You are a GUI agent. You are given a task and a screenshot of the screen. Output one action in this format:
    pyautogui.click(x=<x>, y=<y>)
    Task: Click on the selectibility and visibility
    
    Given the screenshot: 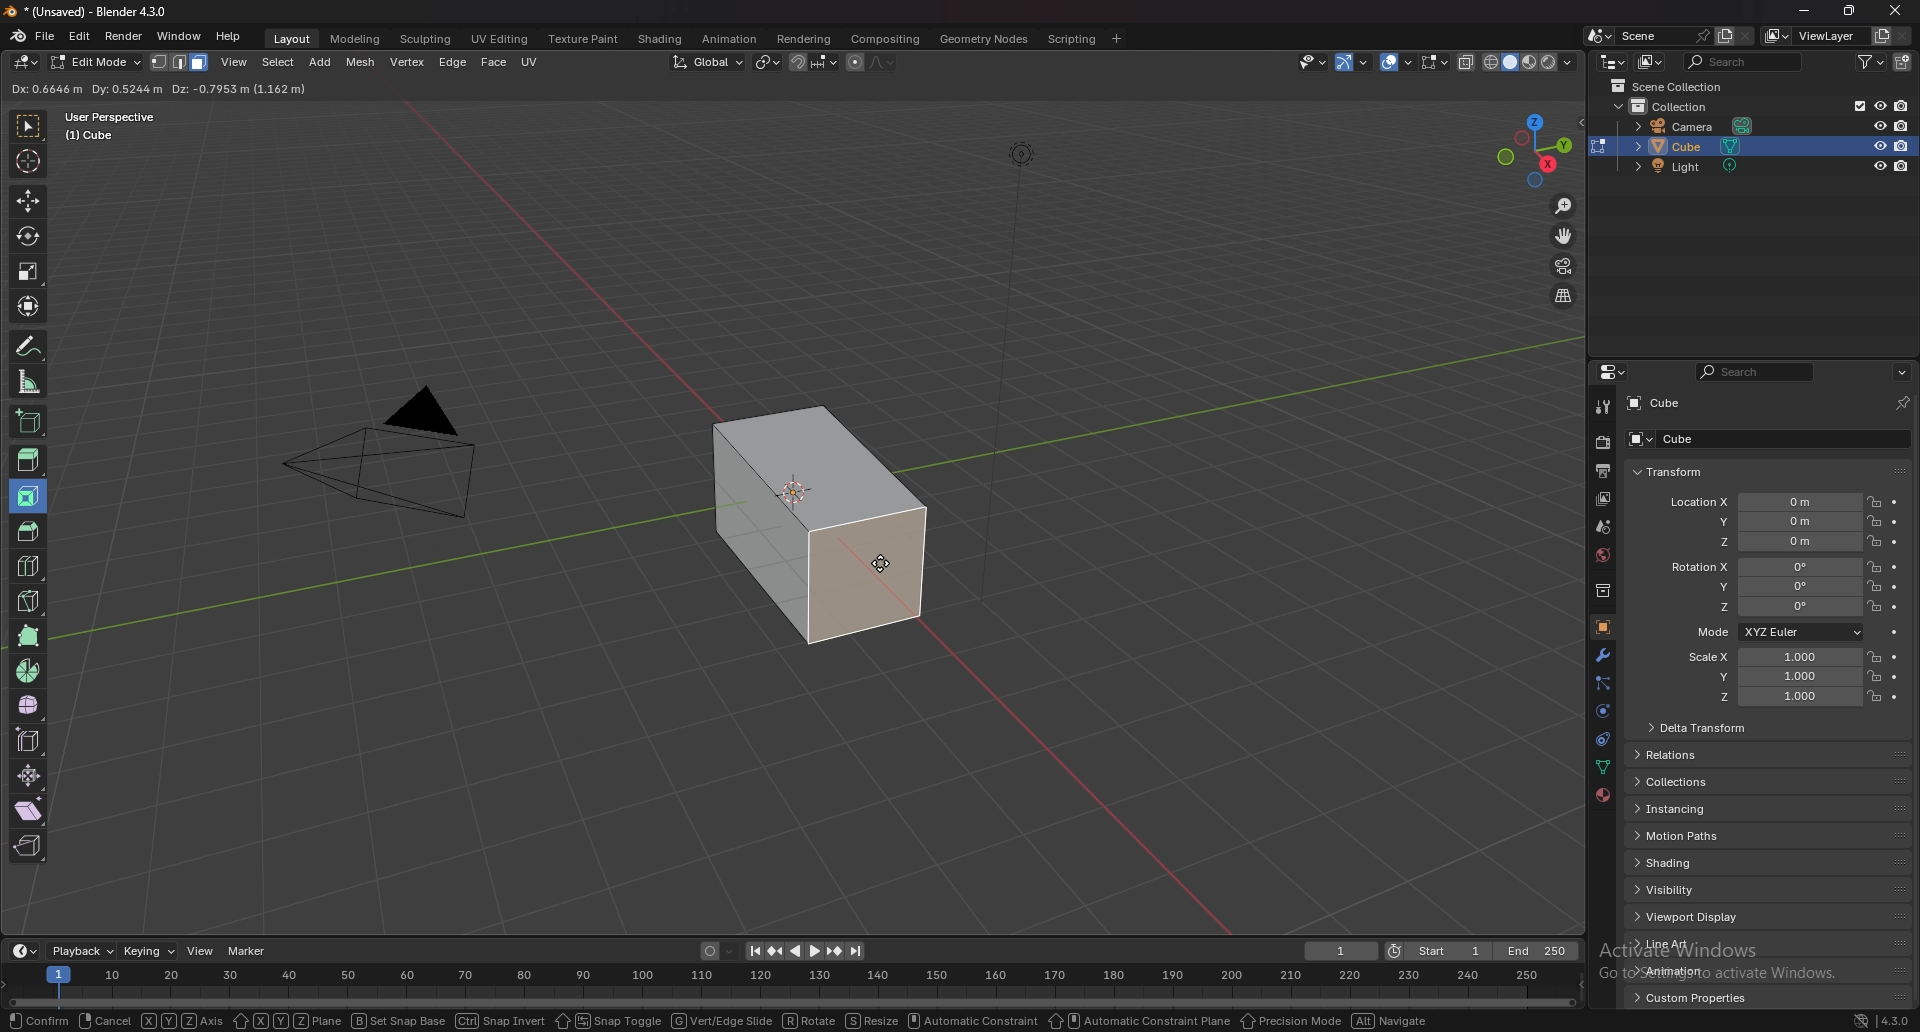 What is the action you would take?
    pyautogui.click(x=1312, y=62)
    